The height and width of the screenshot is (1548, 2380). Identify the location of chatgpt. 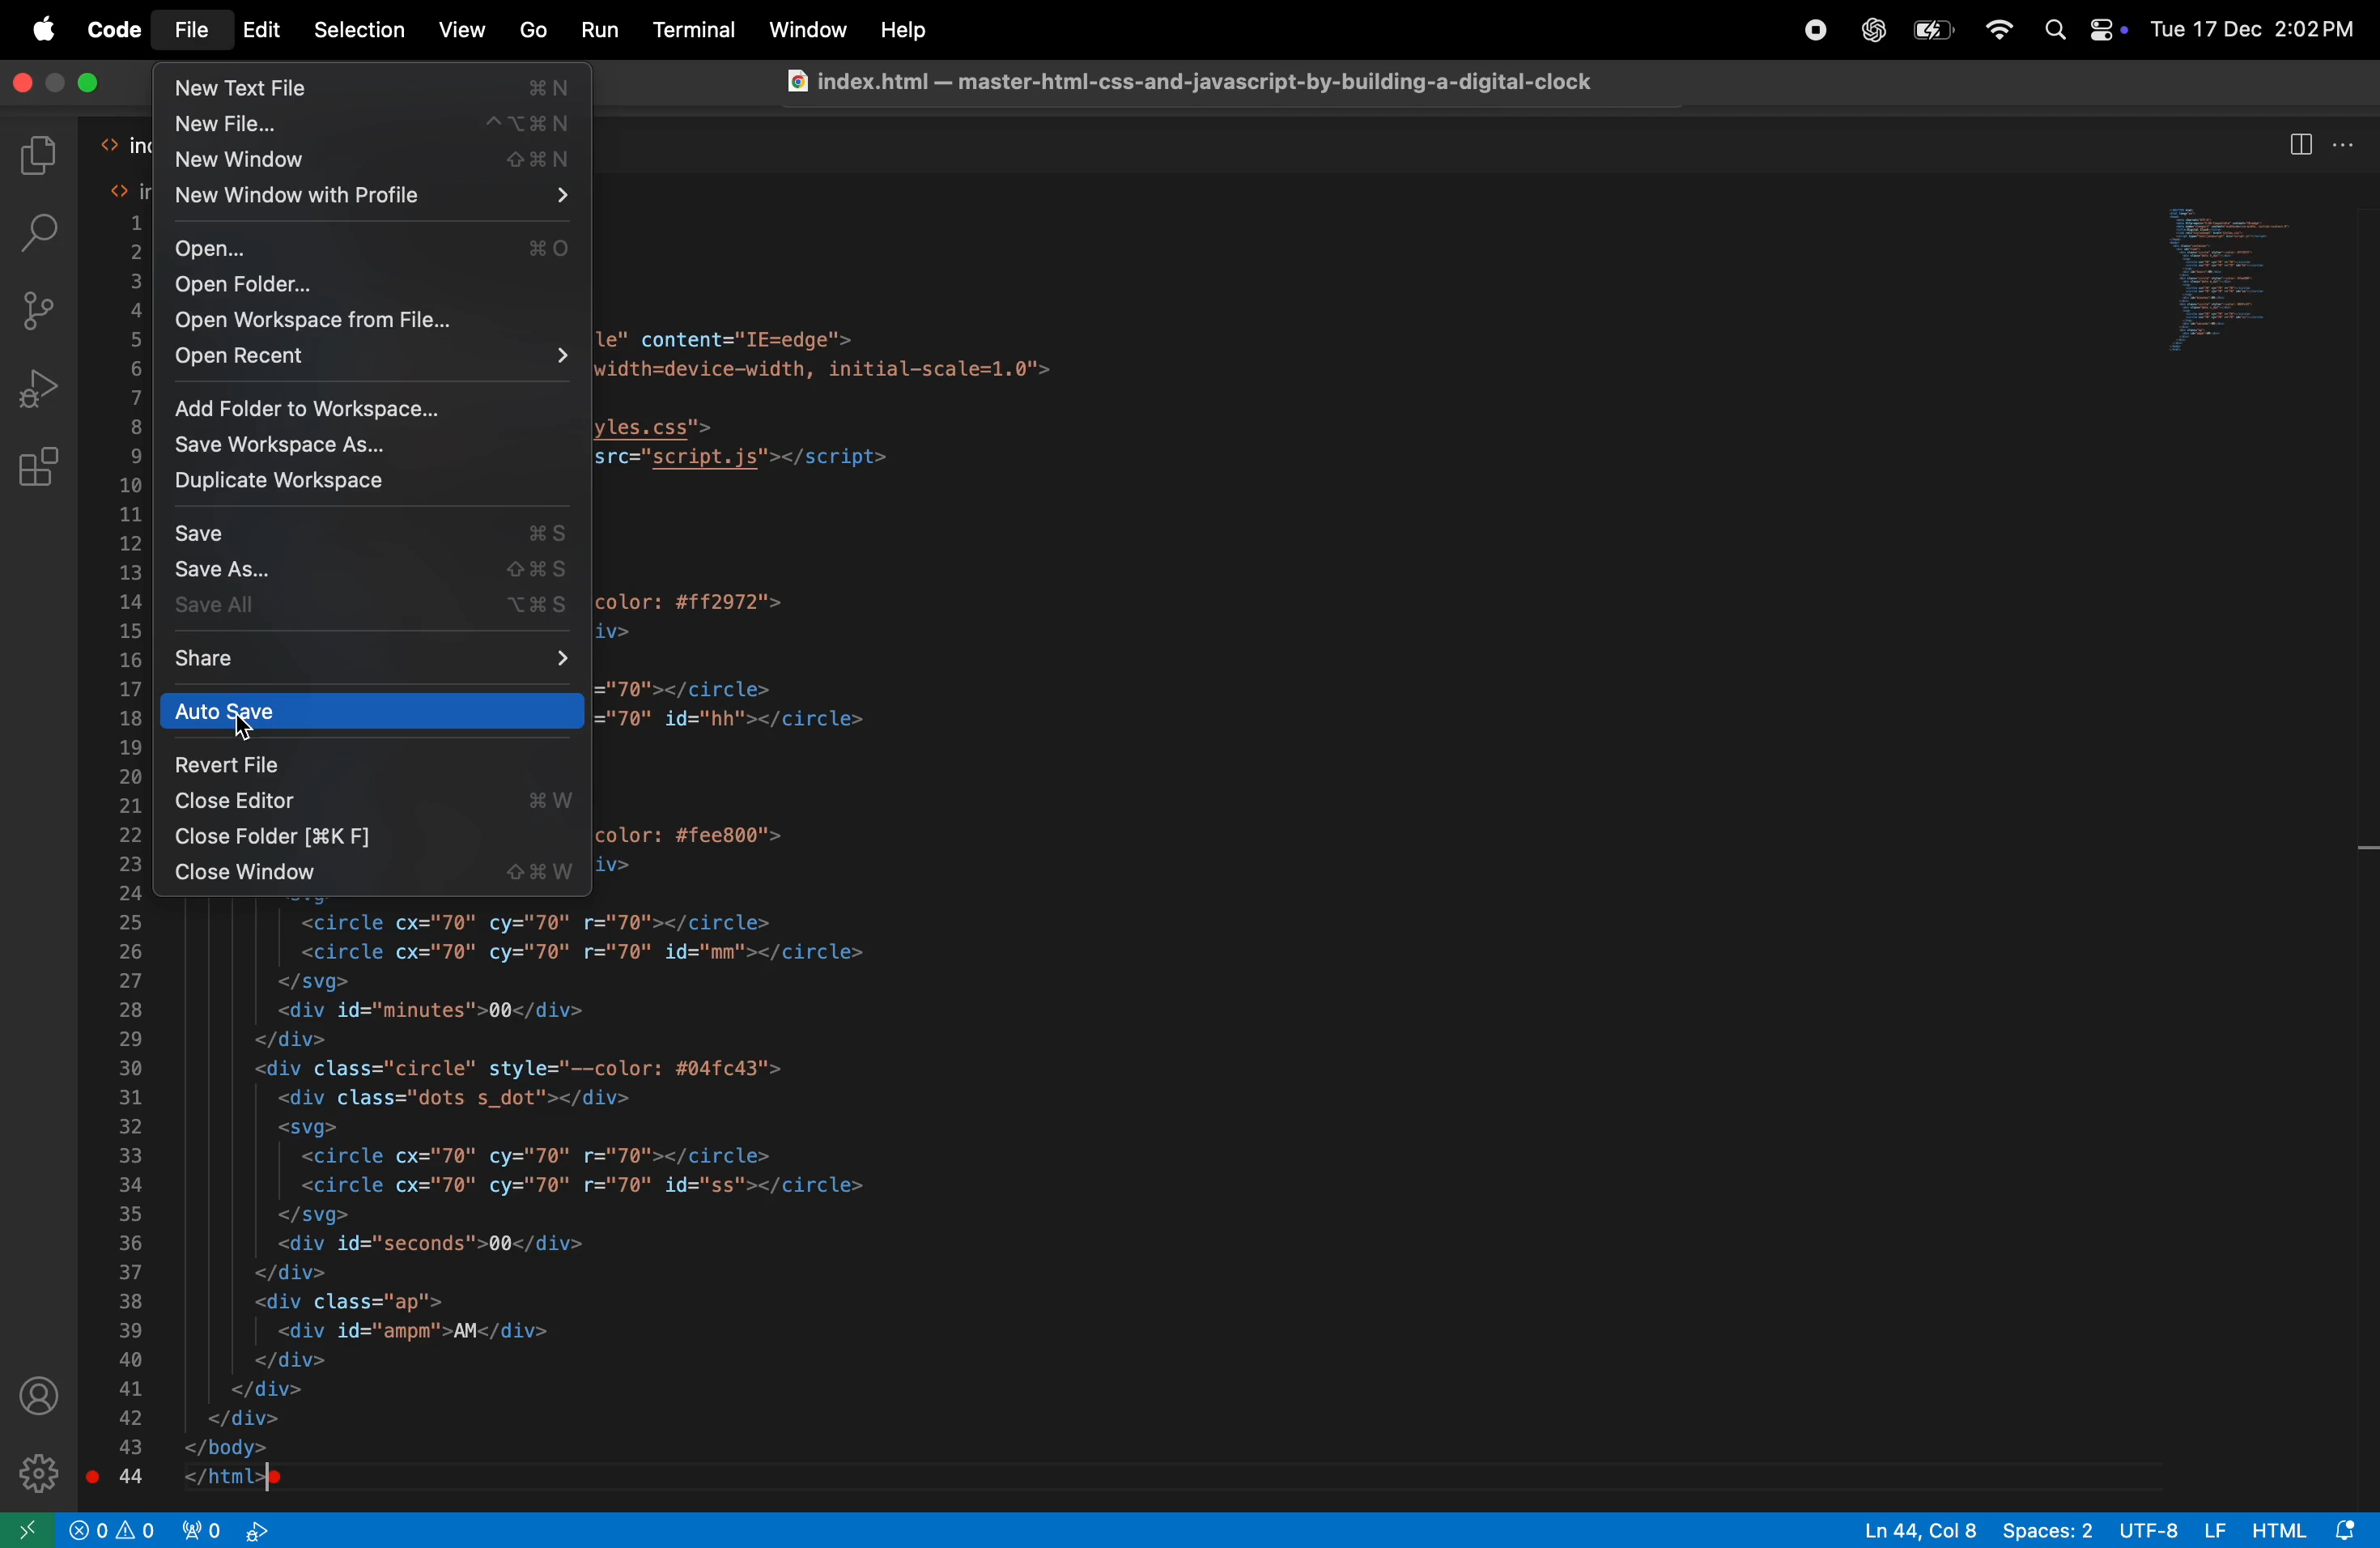
(1867, 30).